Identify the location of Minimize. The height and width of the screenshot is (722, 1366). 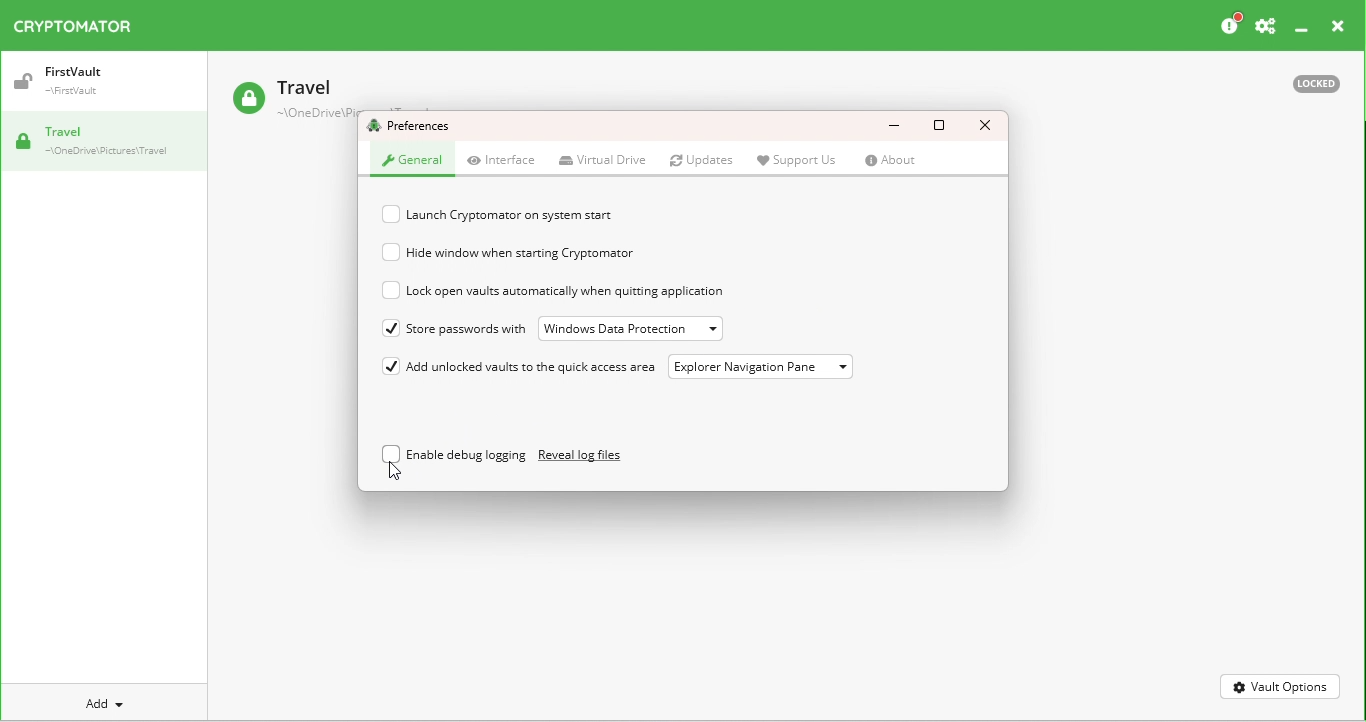
(1300, 29).